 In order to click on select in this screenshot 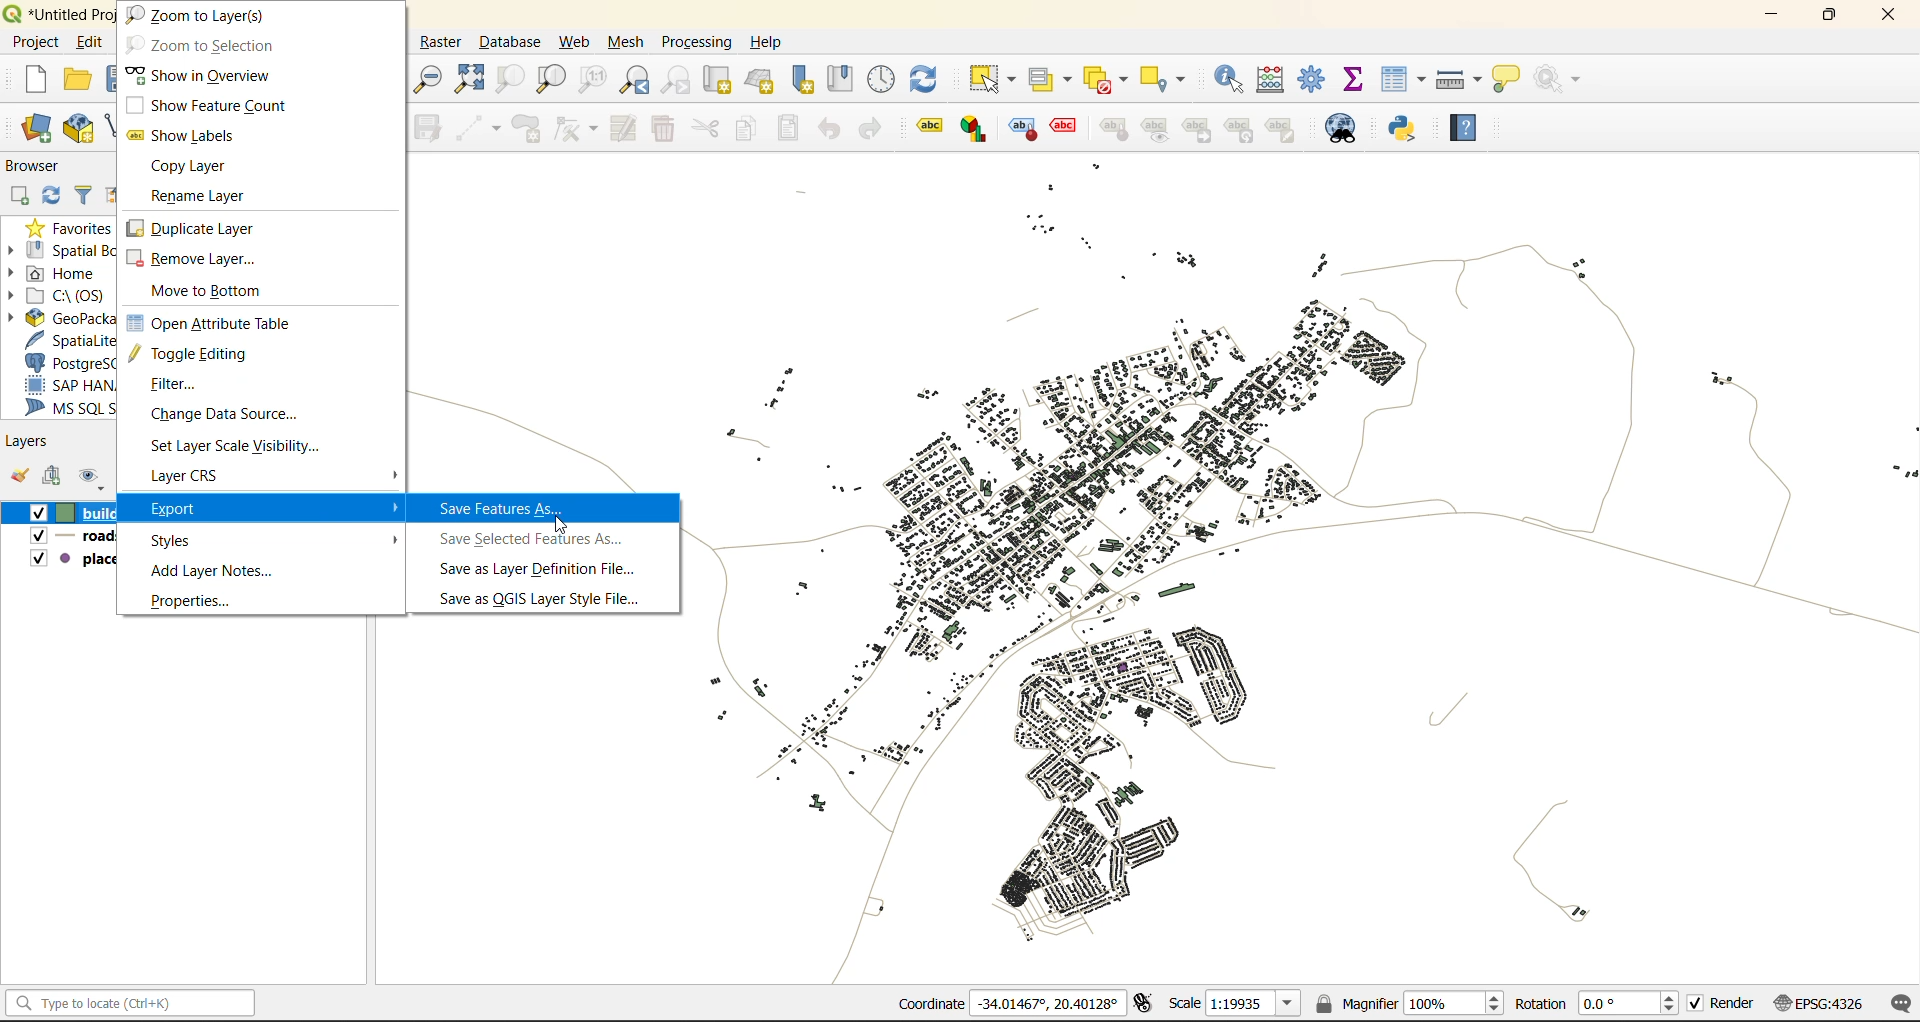, I will do `click(989, 79)`.